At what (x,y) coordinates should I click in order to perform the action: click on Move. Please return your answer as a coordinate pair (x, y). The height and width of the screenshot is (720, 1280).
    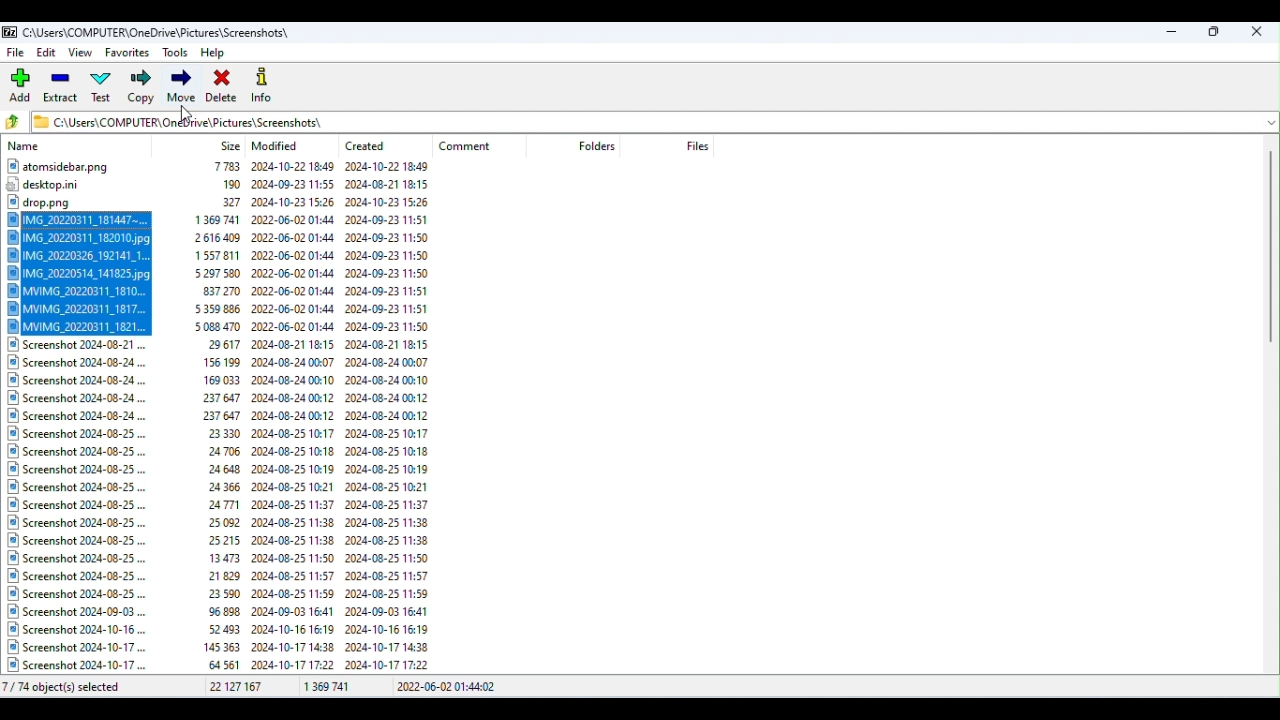
    Looking at the image, I should click on (181, 88).